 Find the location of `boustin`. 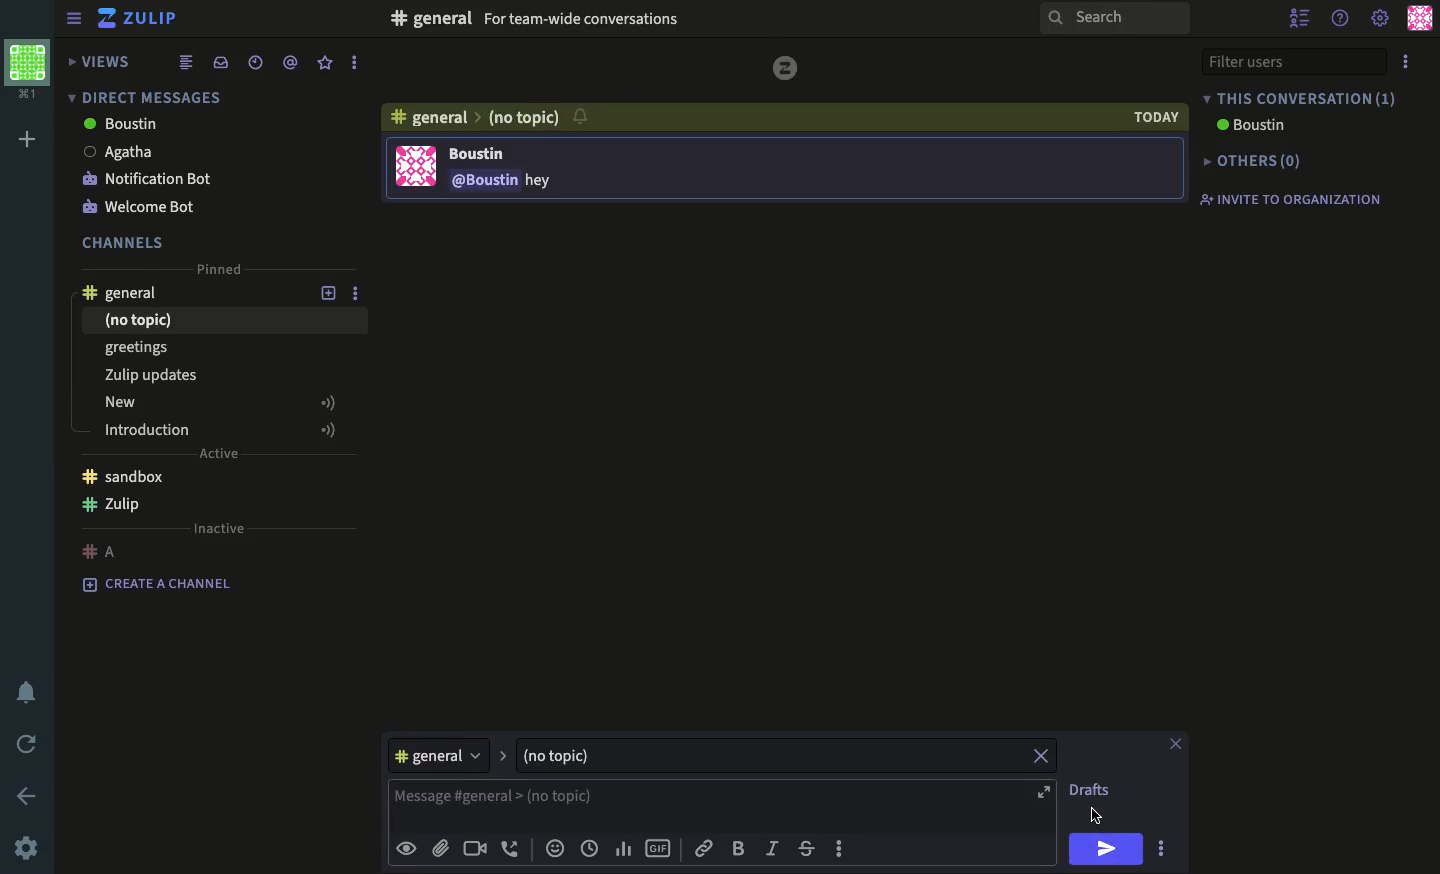

boustin is located at coordinates (1248, 125).